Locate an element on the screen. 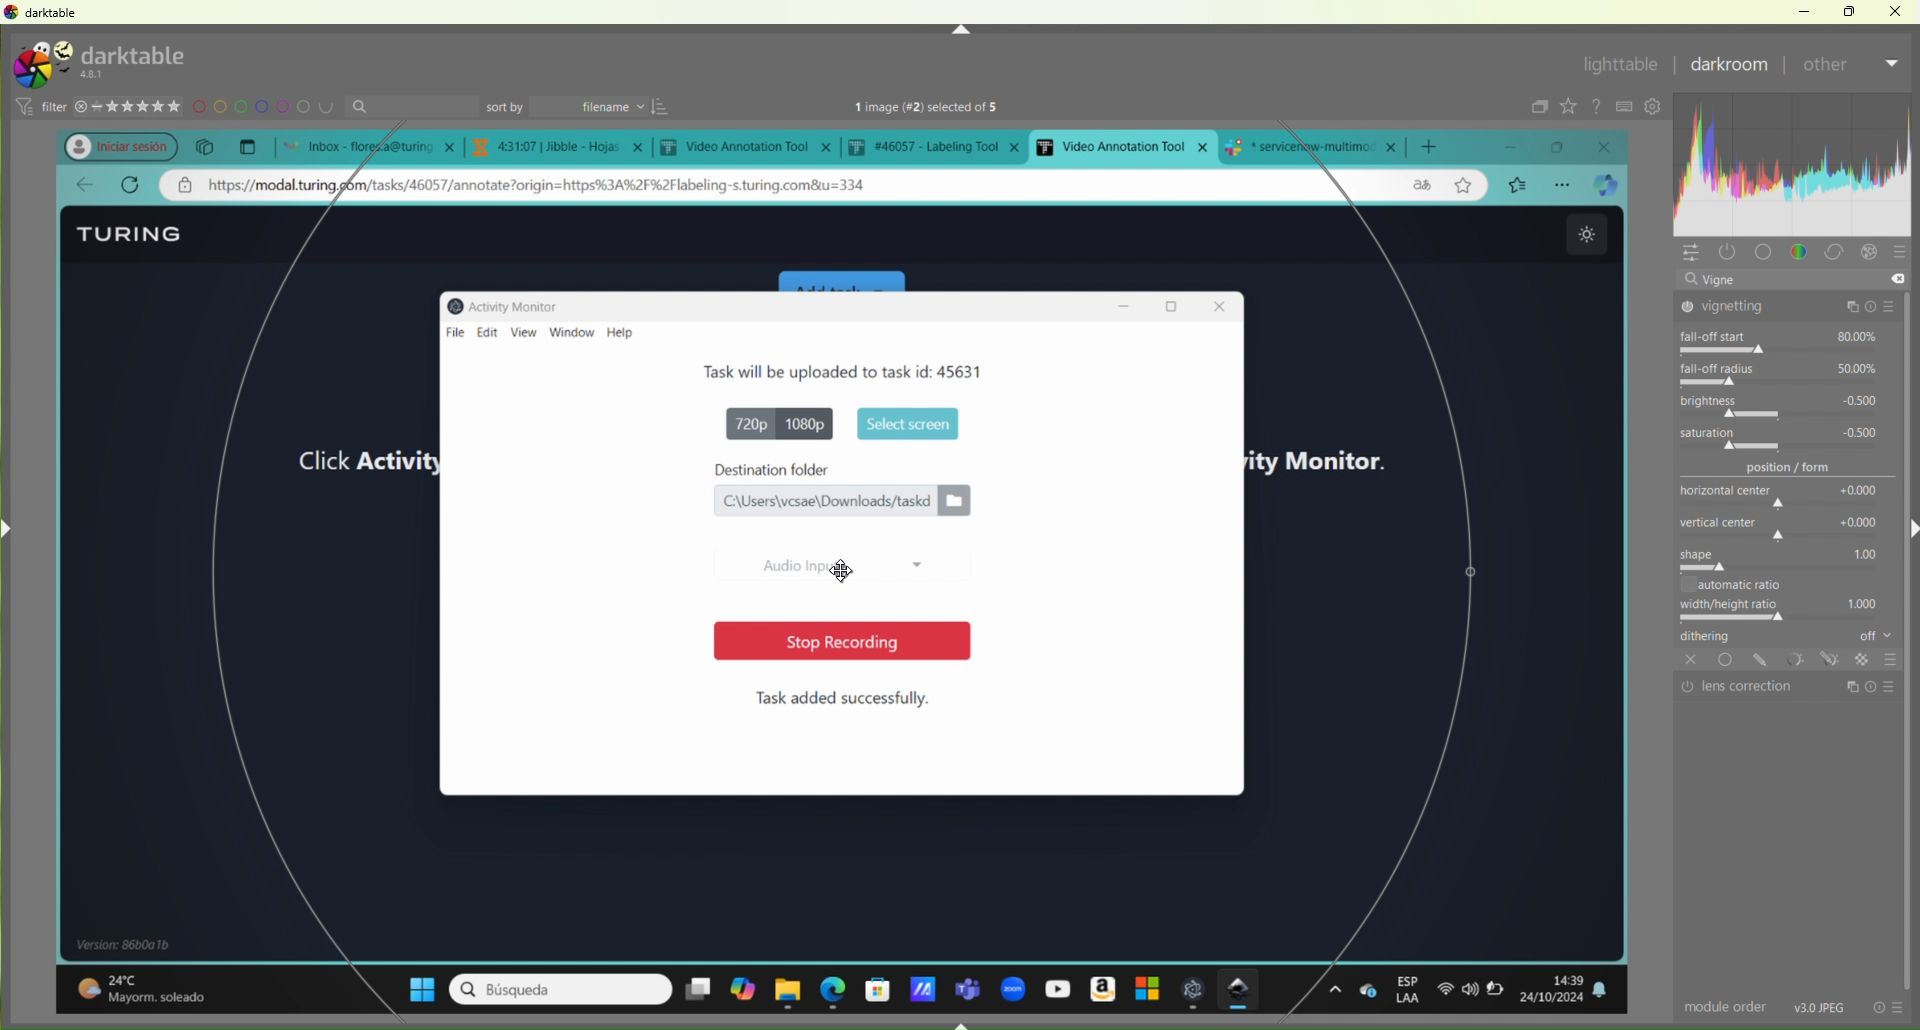 This screenshot has width=1920, height=1030. horizontal center is located at coordinates (1789, 490).